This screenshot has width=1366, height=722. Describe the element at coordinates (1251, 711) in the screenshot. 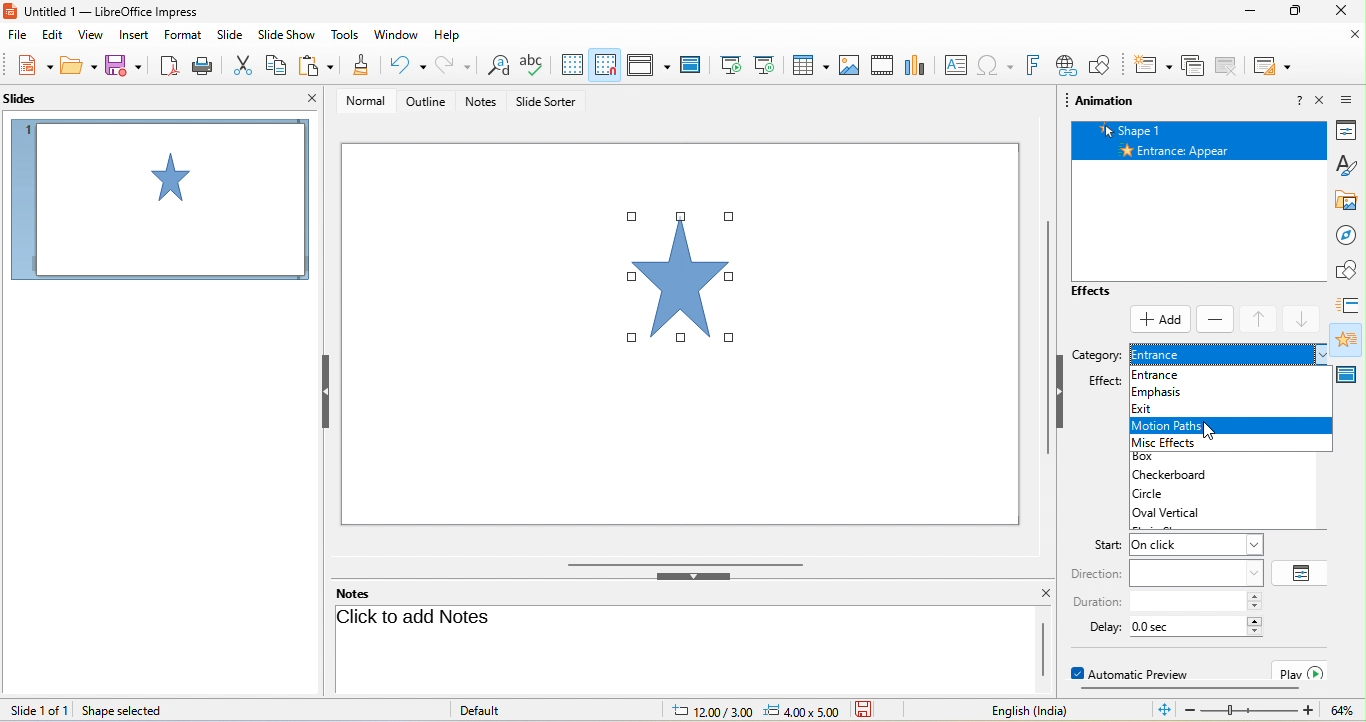

I see `zoom` at that location.